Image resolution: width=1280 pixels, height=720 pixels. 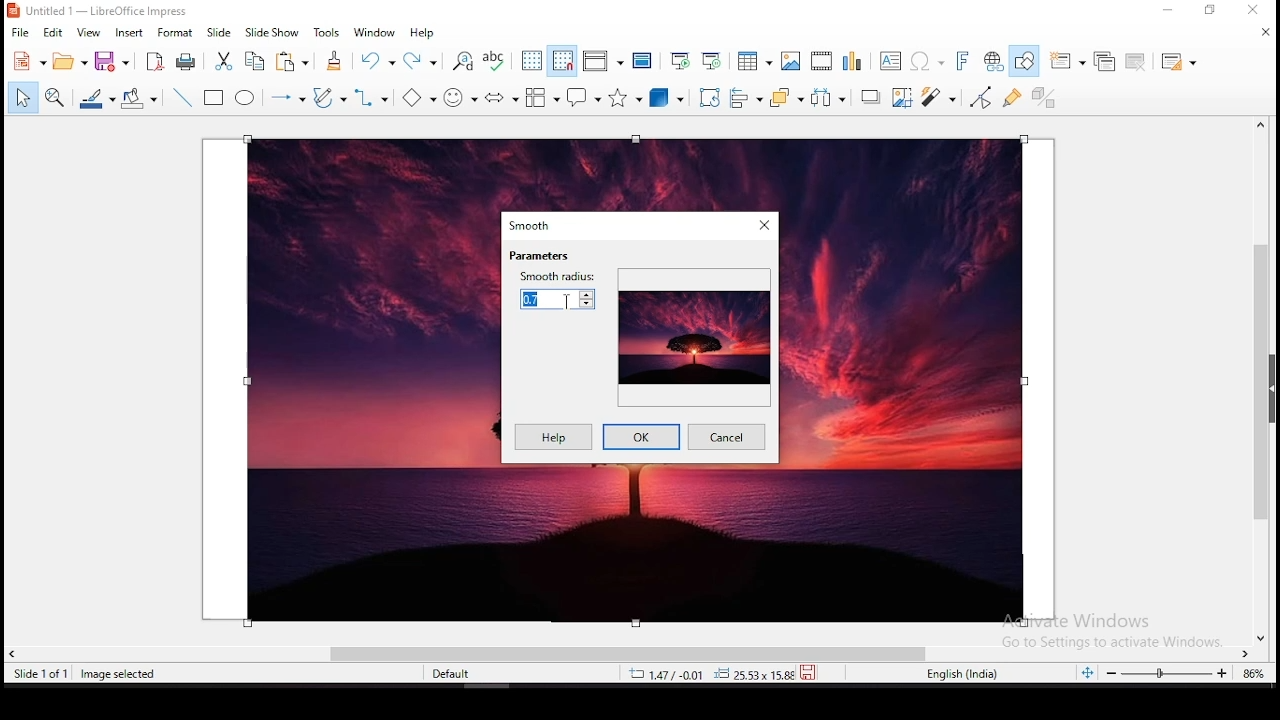 I want to click on master slide, so click(x=641, y=60).